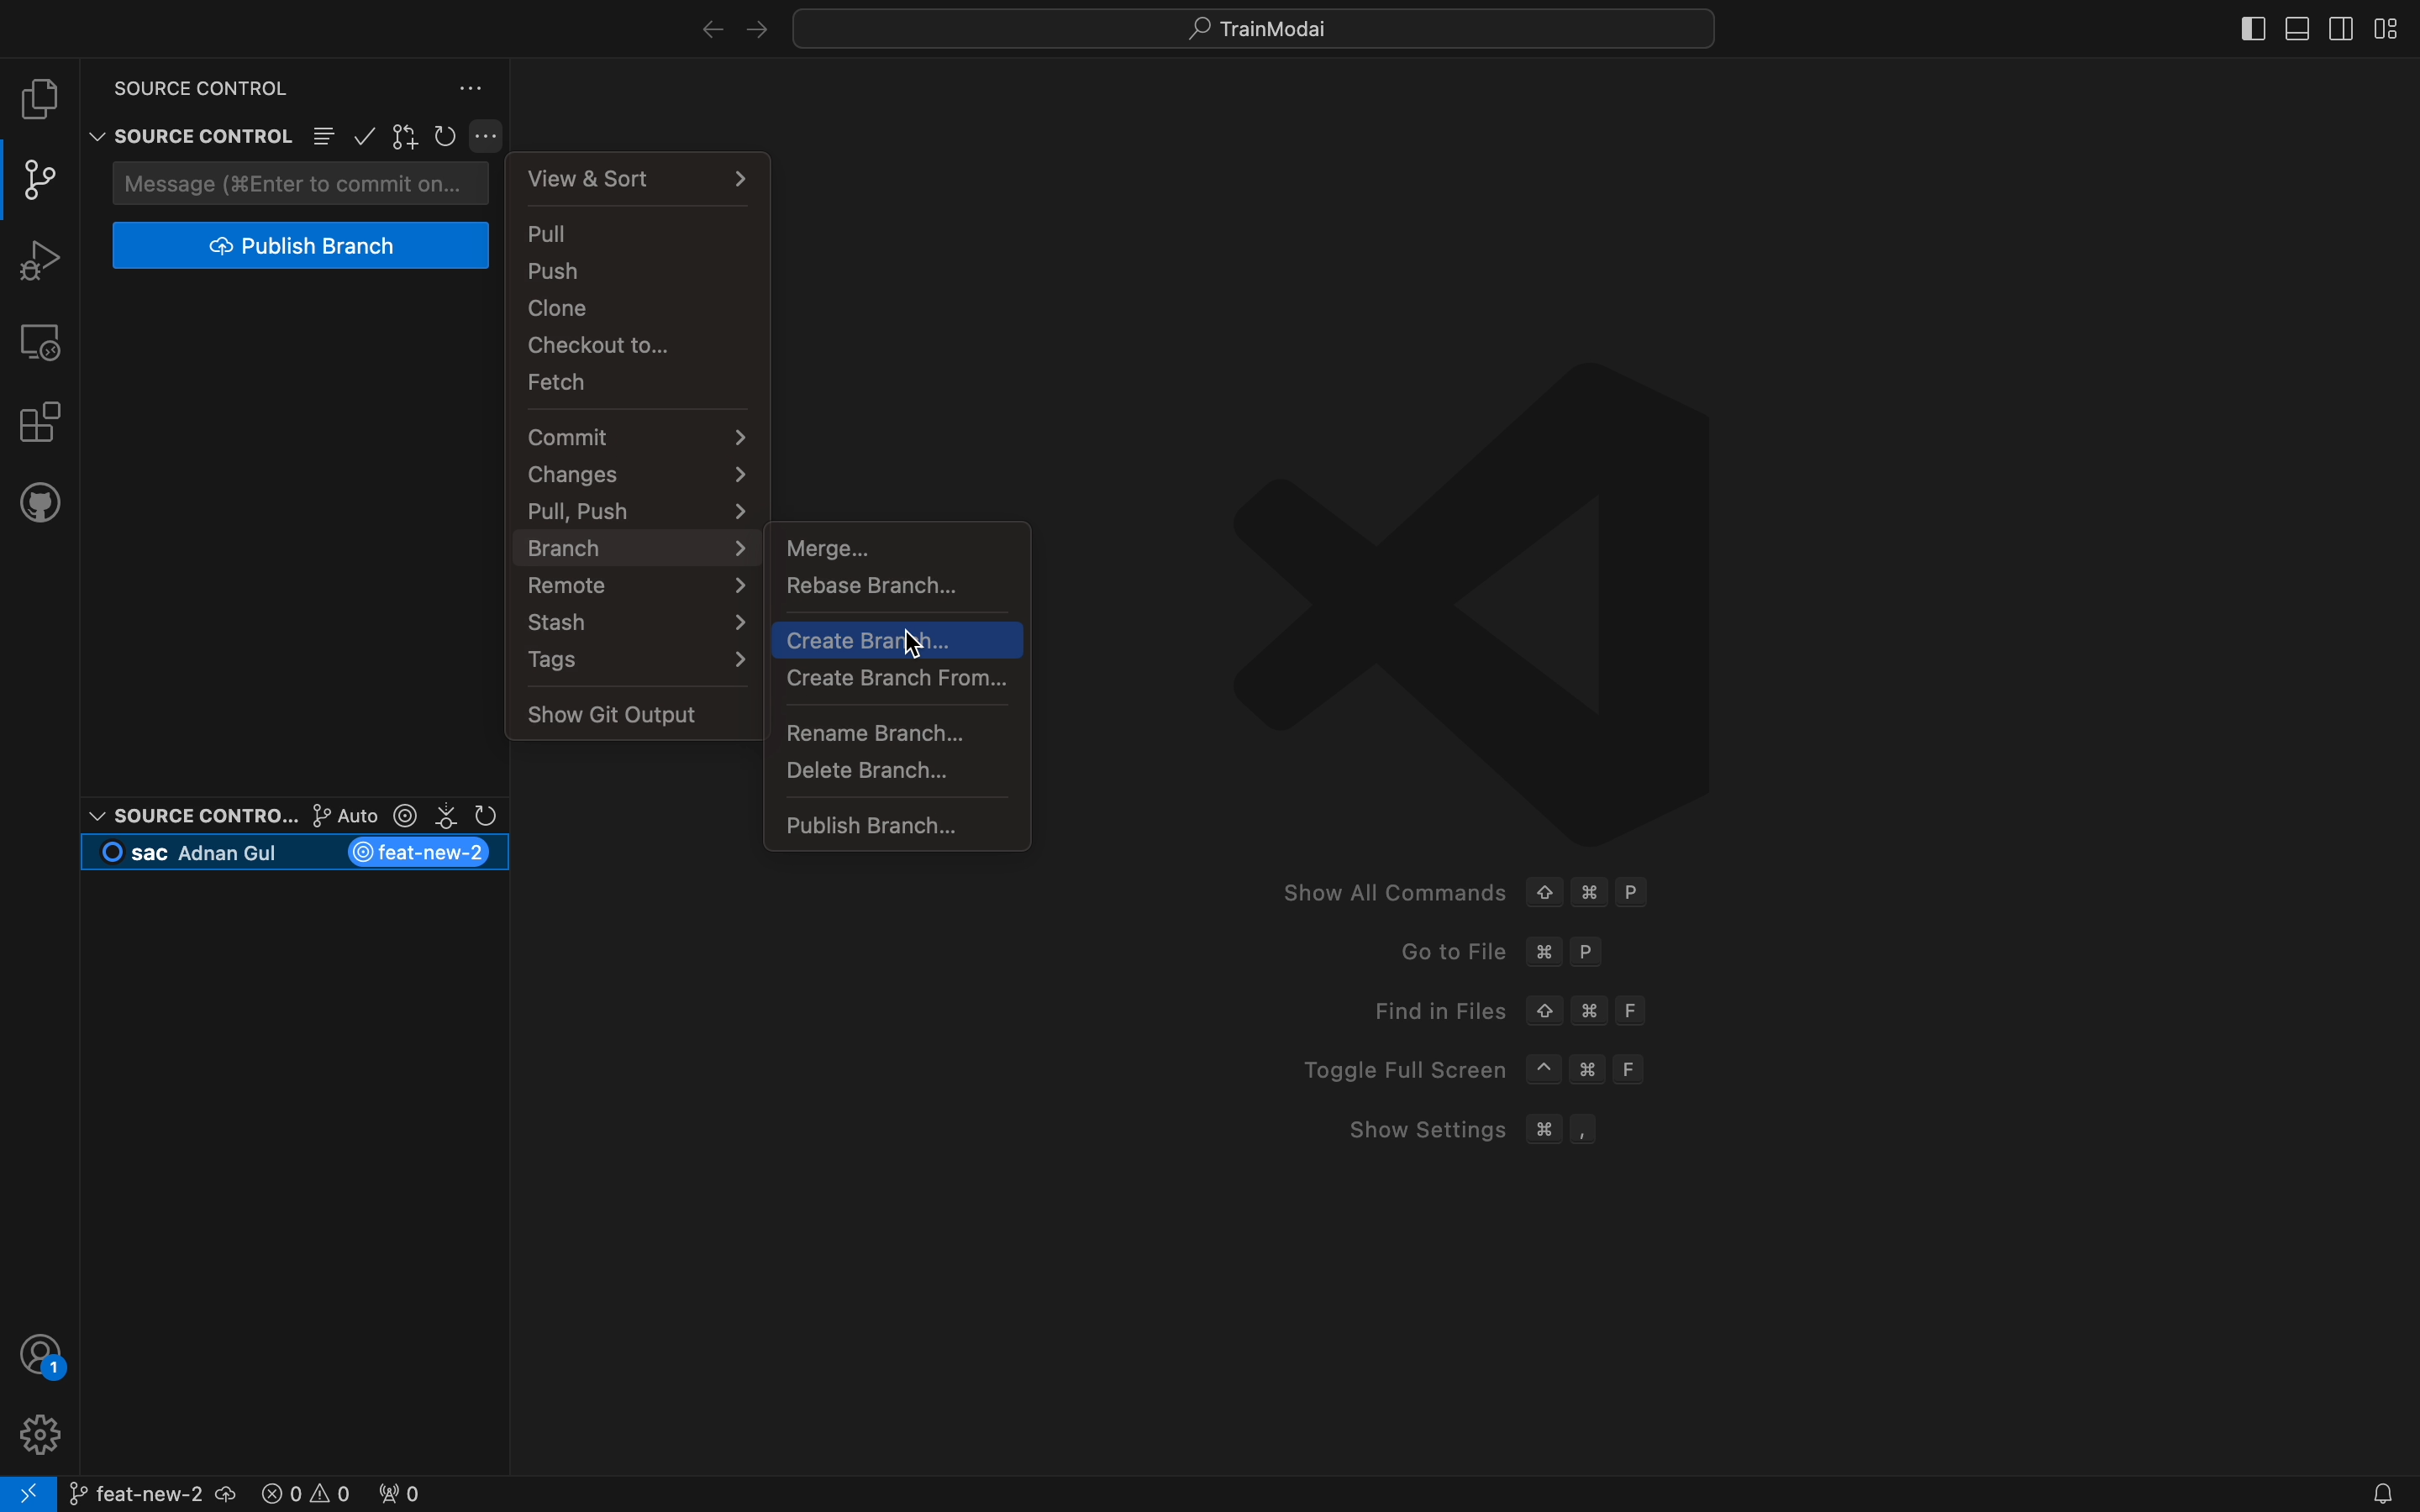  What do you see at coordinates (28, 1494) in the screenshot?
I see `remote connect` at bounding box center [28, 1494].